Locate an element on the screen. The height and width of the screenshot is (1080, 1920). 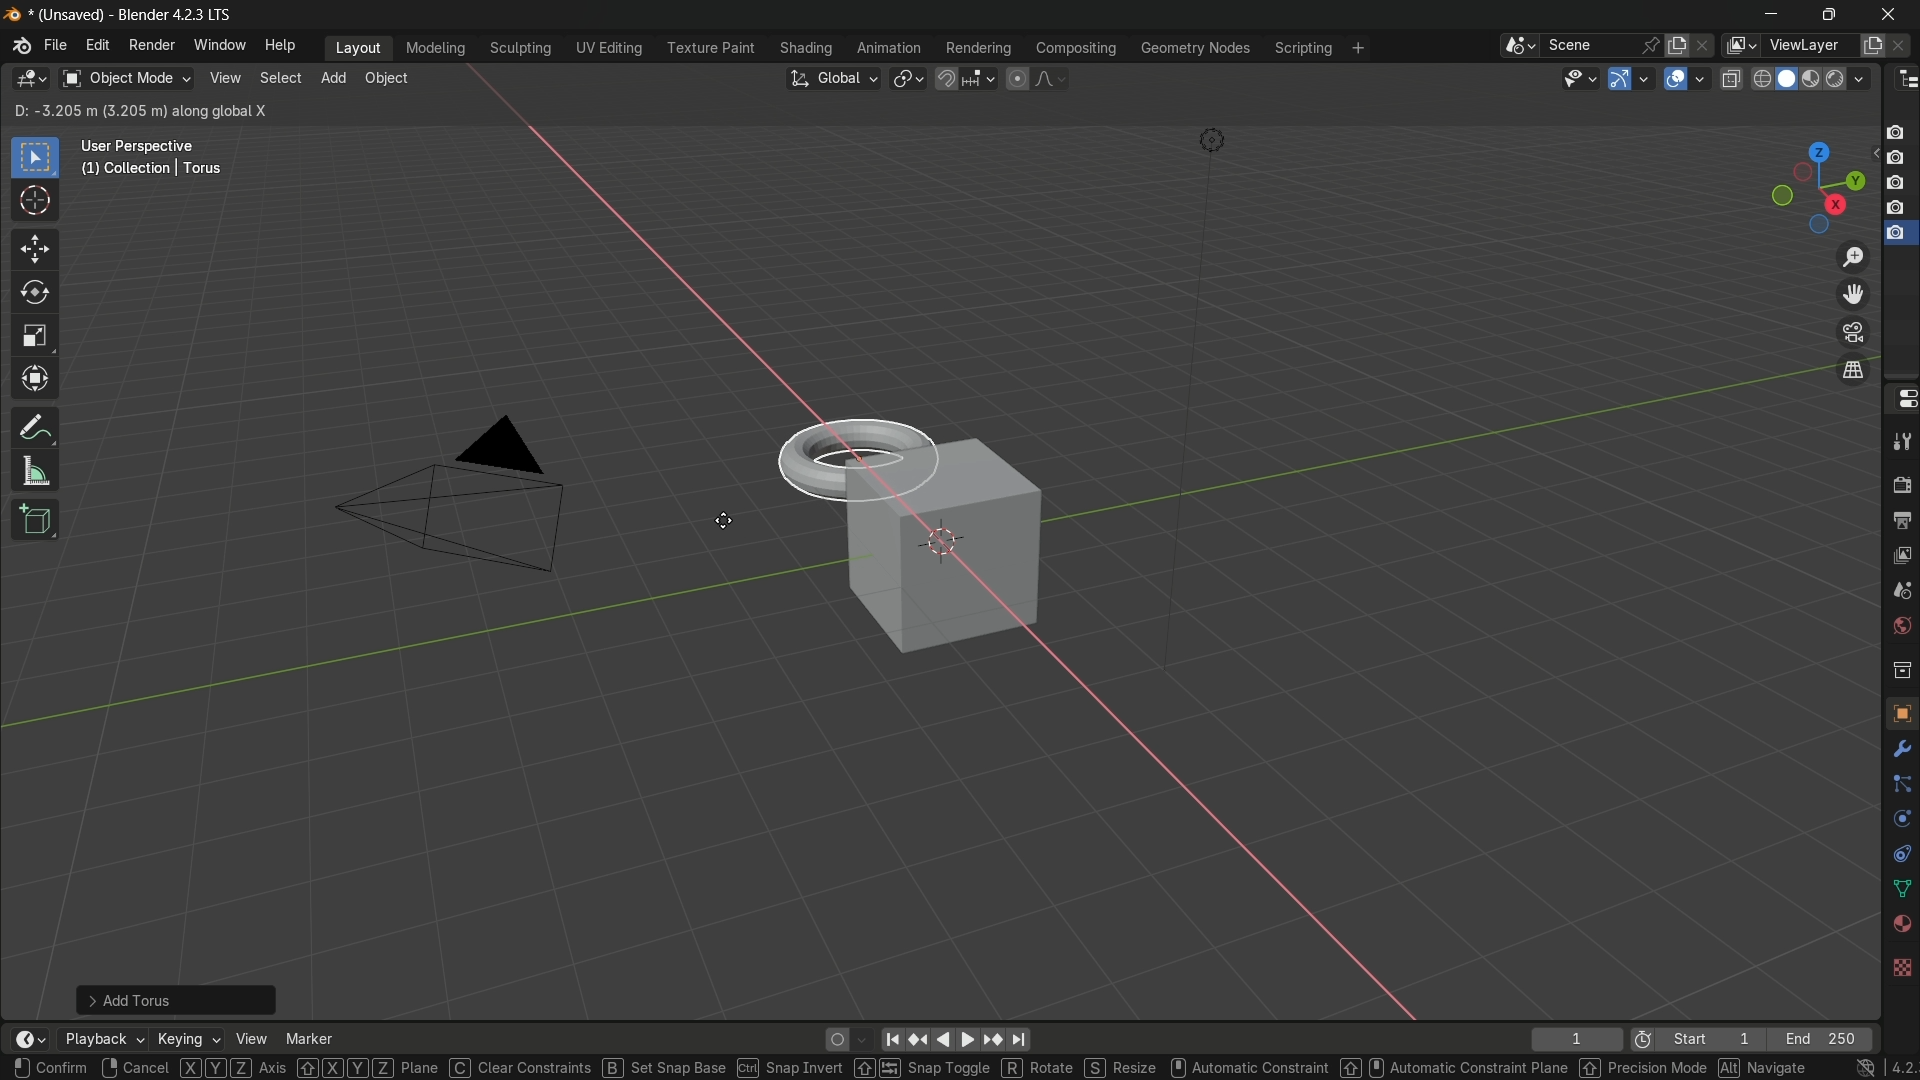
view is located at coordinates (250, 1039).